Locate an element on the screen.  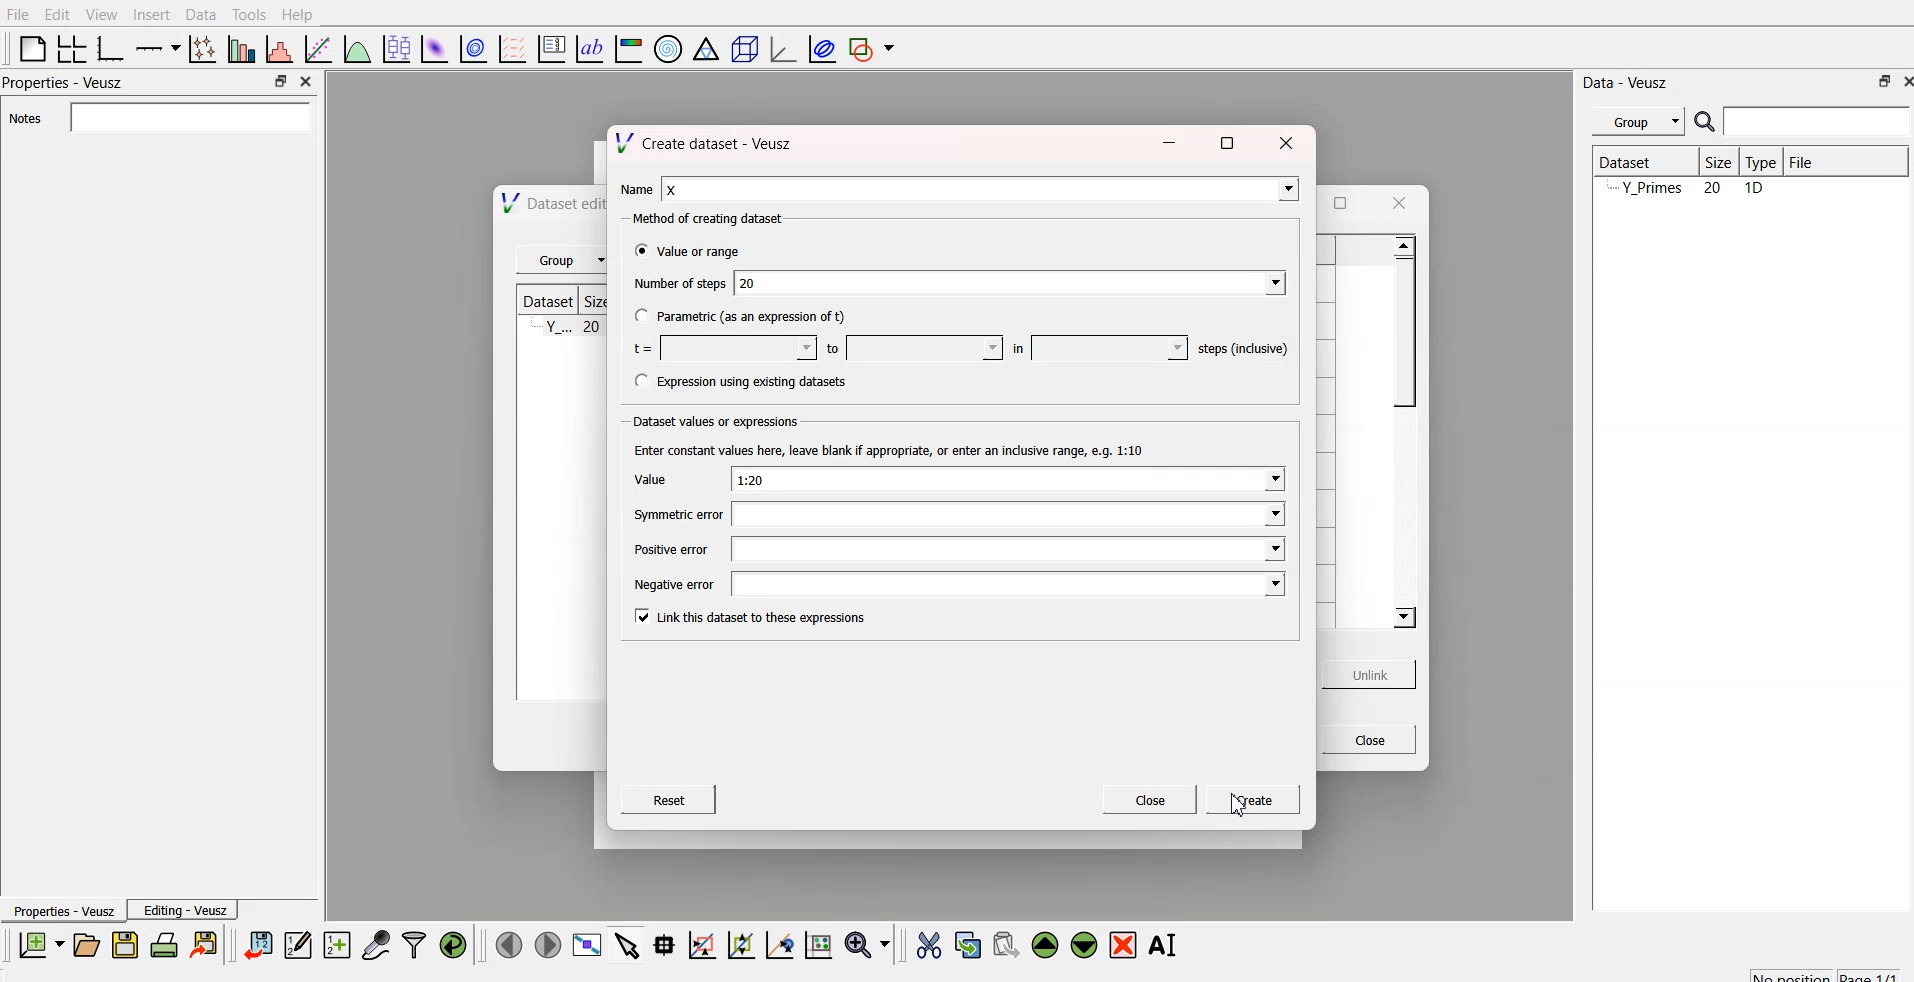
(Expression using existing datasets is located at coordinates (744, 384).